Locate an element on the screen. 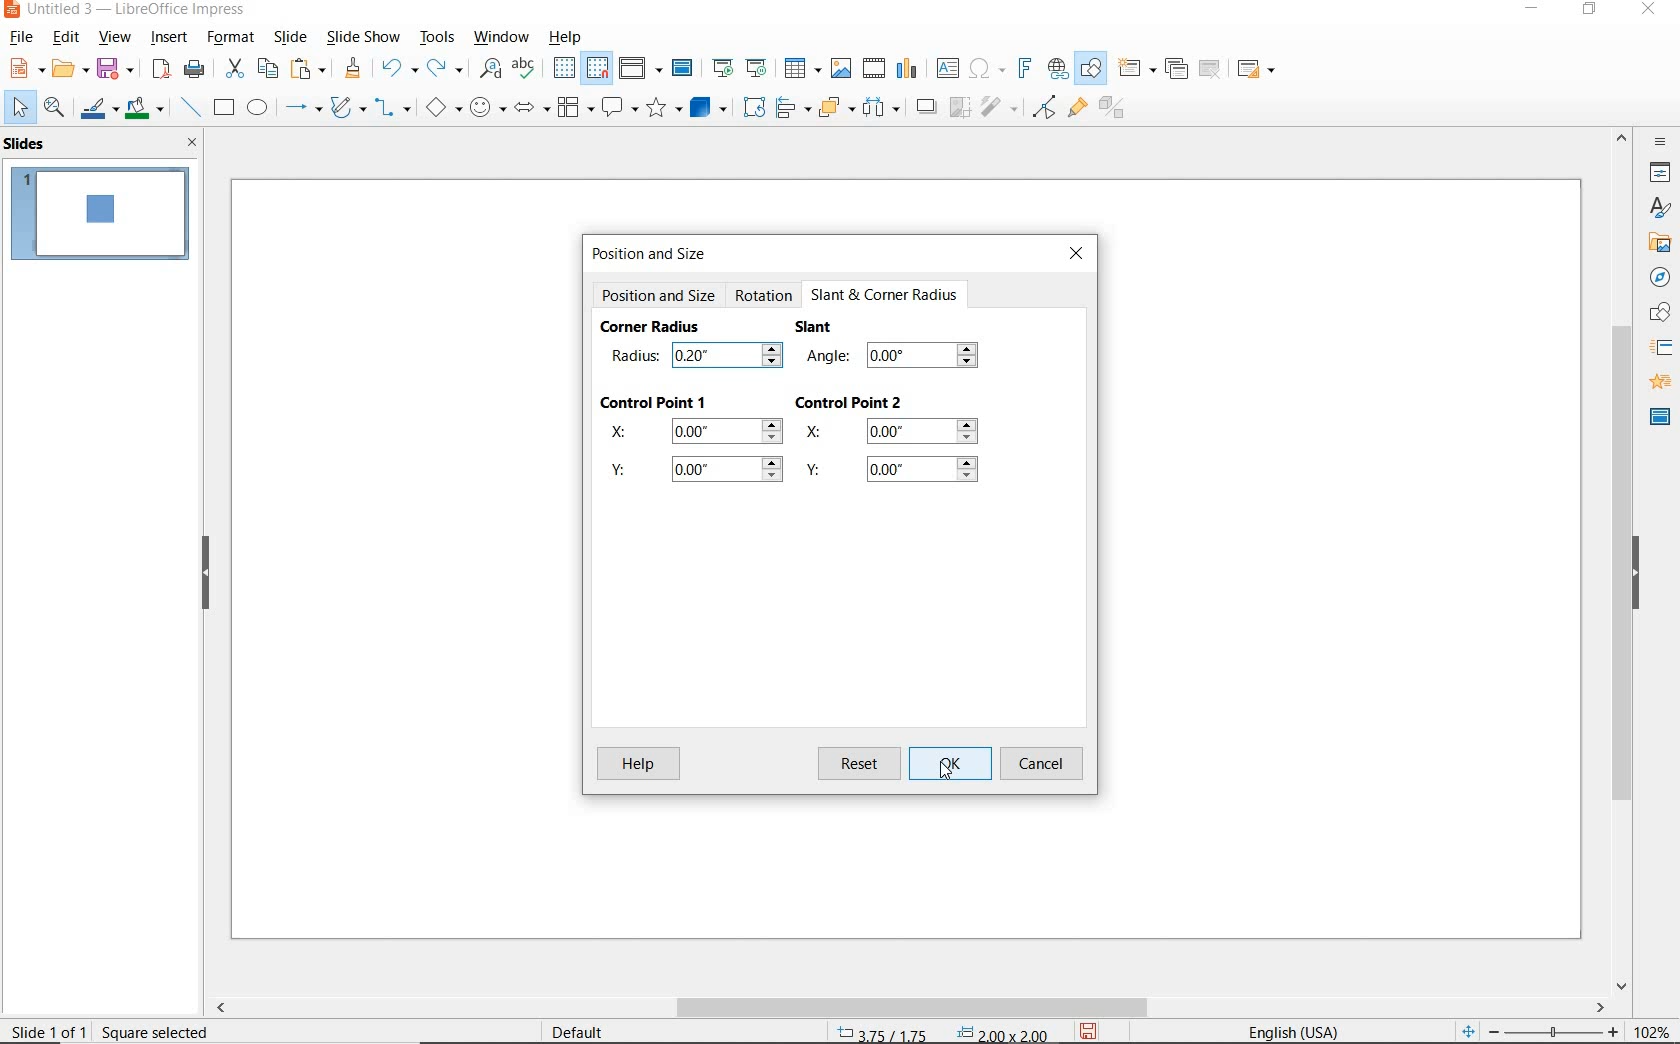  print is located at coordinates (196, 68).